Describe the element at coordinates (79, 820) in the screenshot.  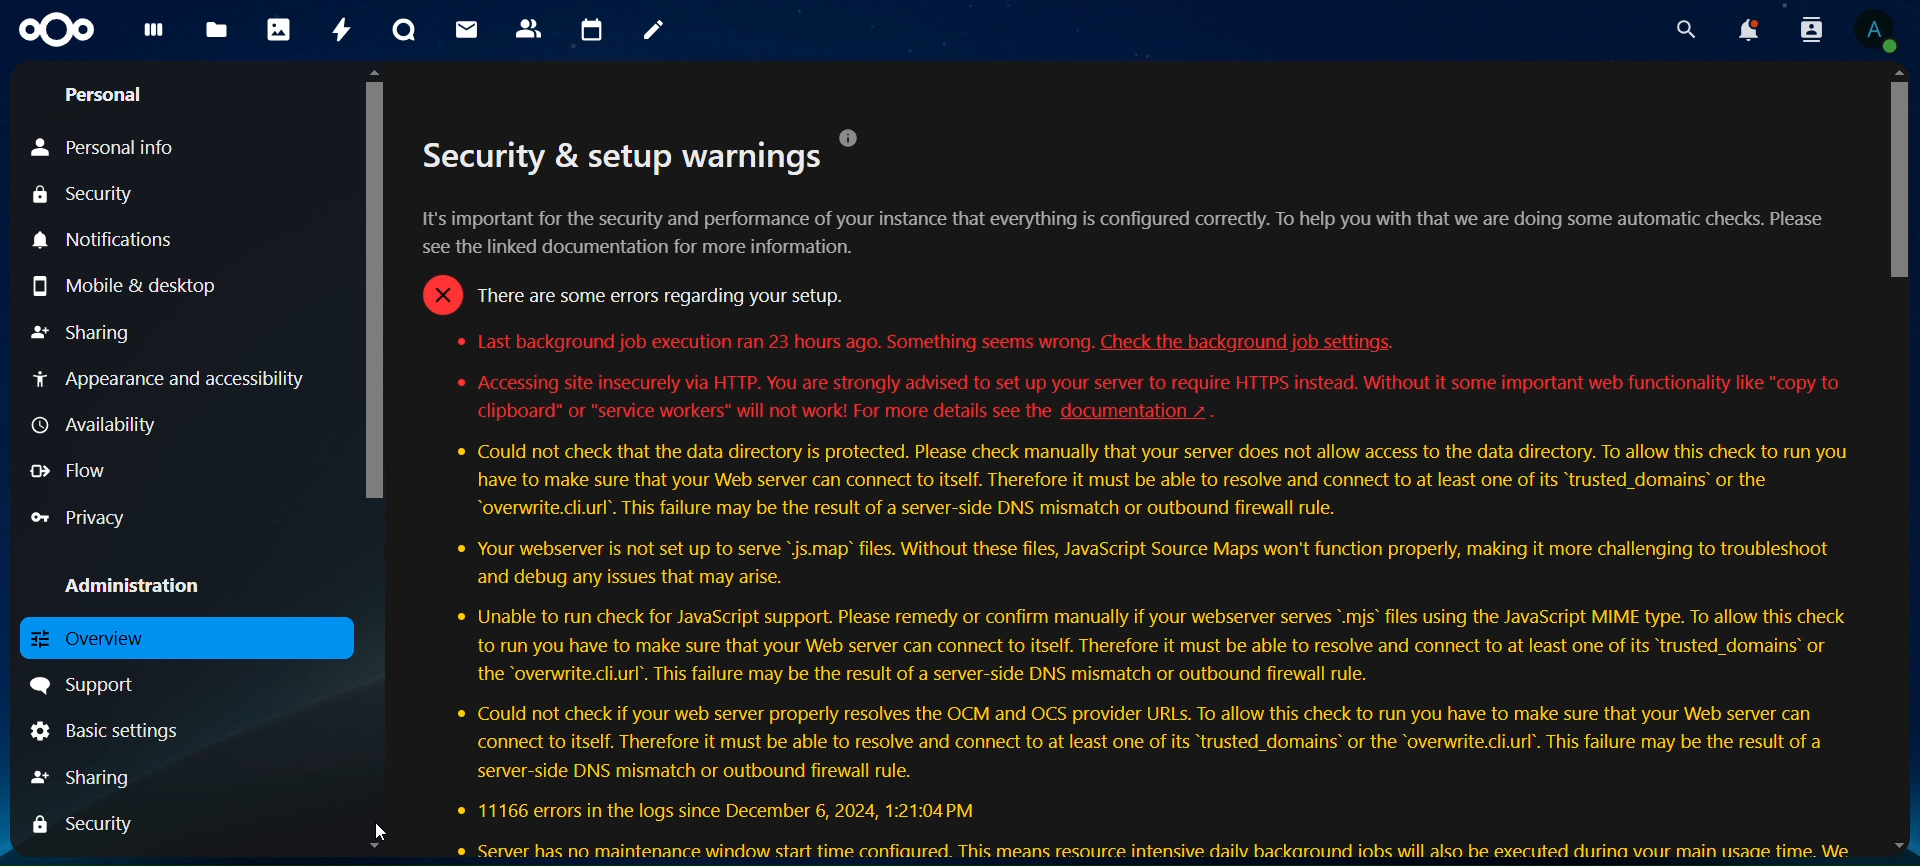
I see `security` at that location.